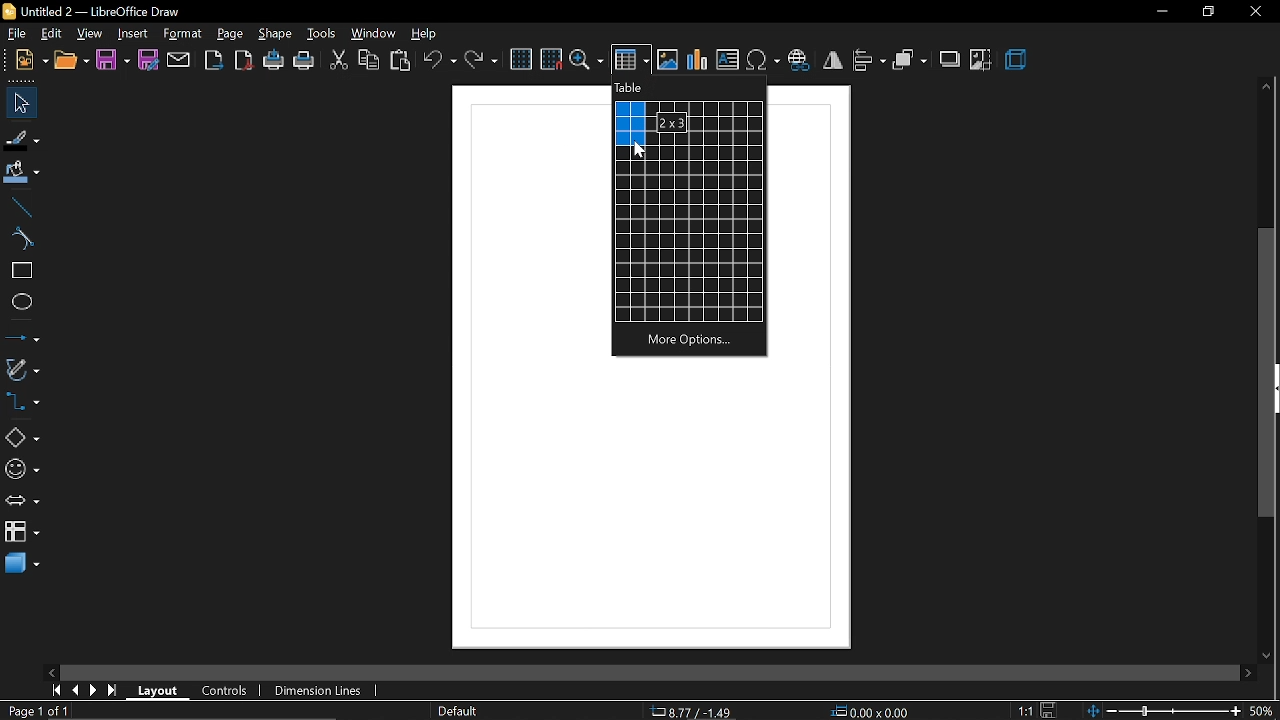  What do you see at coordinates (275, 34) in the screenshot?
I see `shape` at bounding box center [275, 34].